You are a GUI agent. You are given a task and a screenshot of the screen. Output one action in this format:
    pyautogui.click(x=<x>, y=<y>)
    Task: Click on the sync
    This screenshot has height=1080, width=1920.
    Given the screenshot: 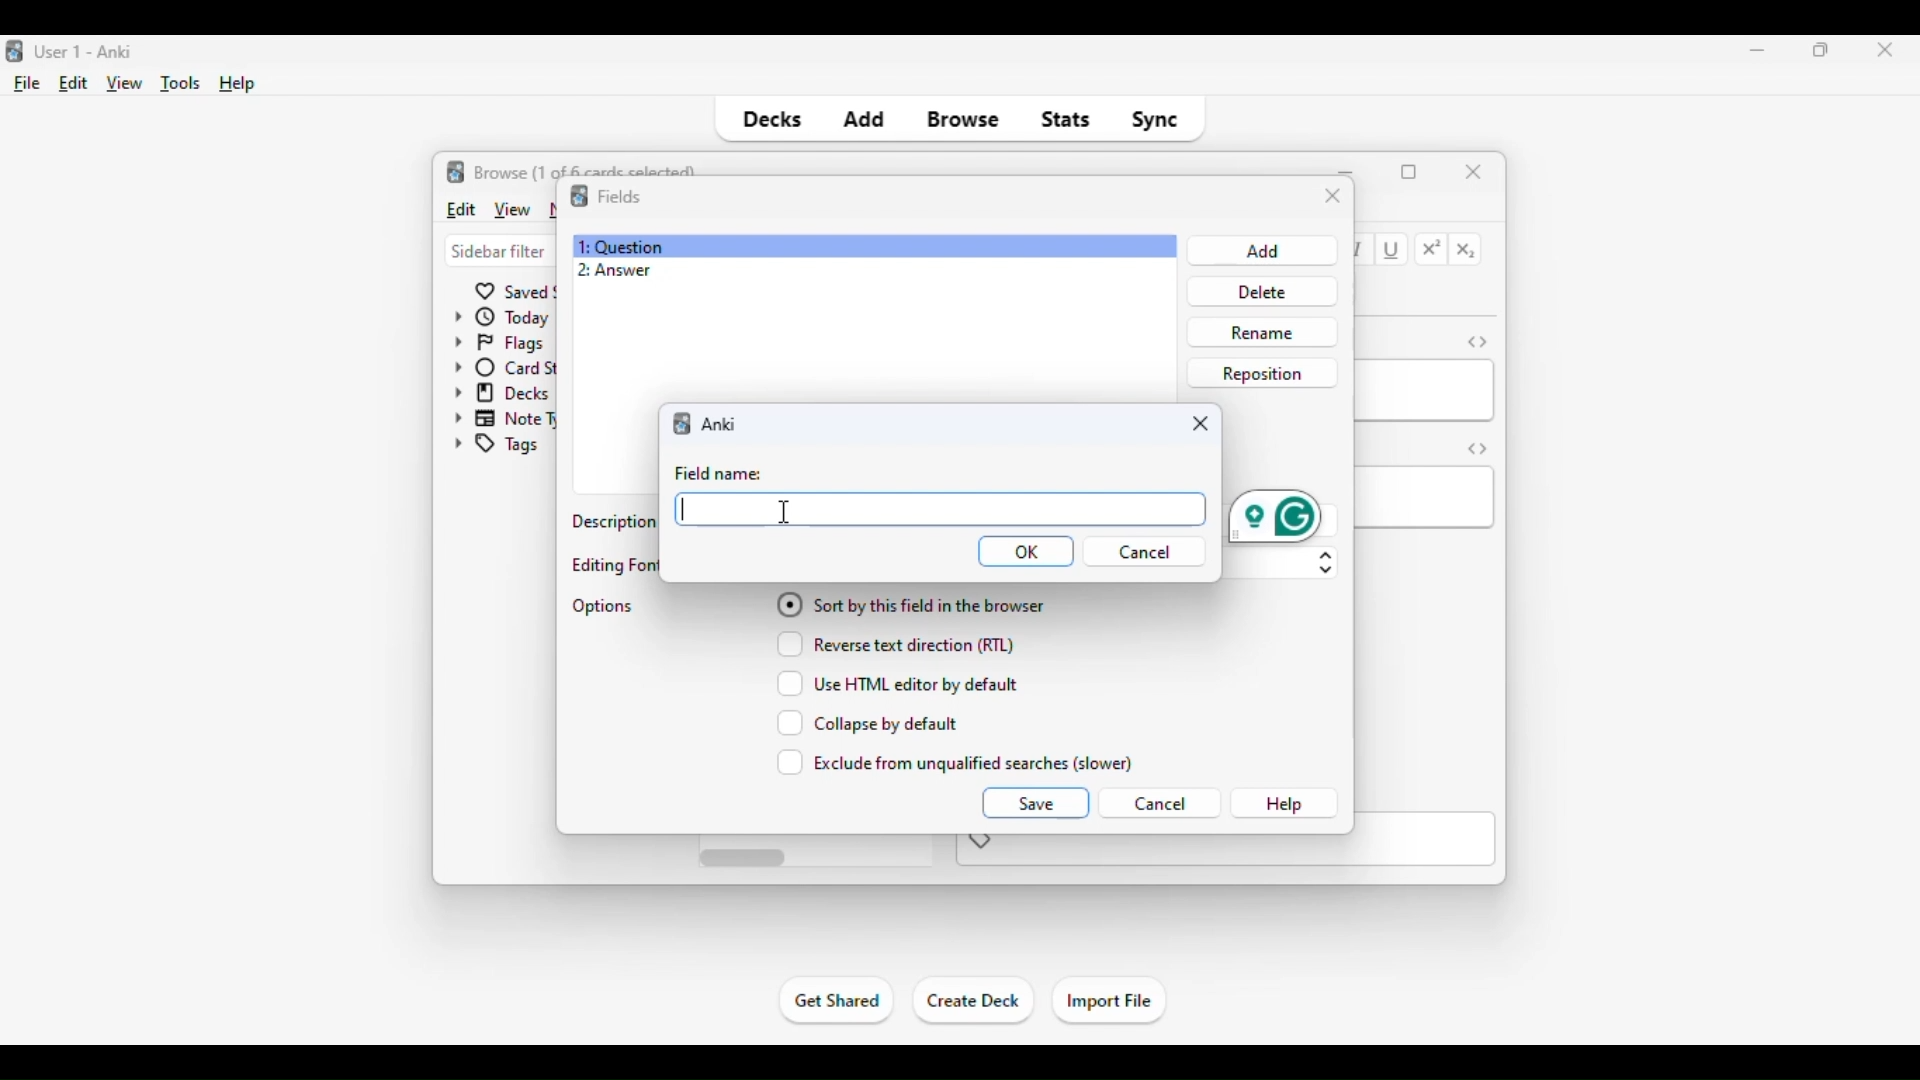 What is the action you would take?
    pyautogui.click(x=1154, y=120)
    